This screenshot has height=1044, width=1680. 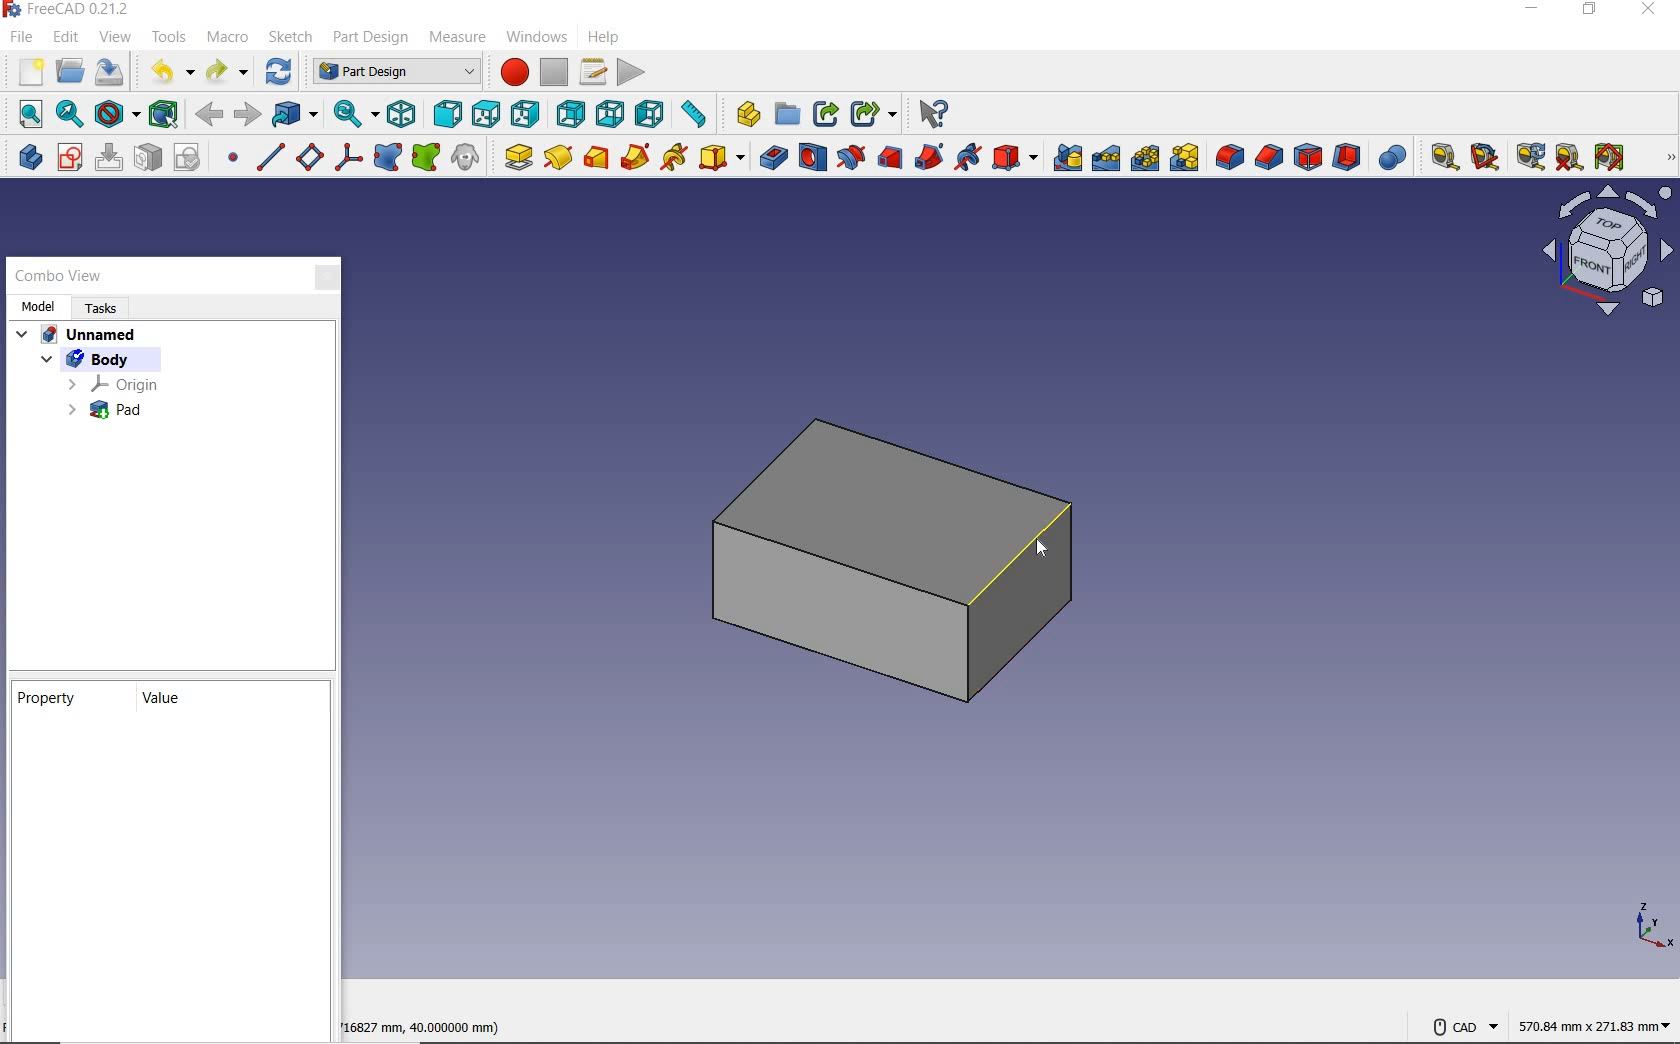 I want to click on back, so click(x=208, y=116).